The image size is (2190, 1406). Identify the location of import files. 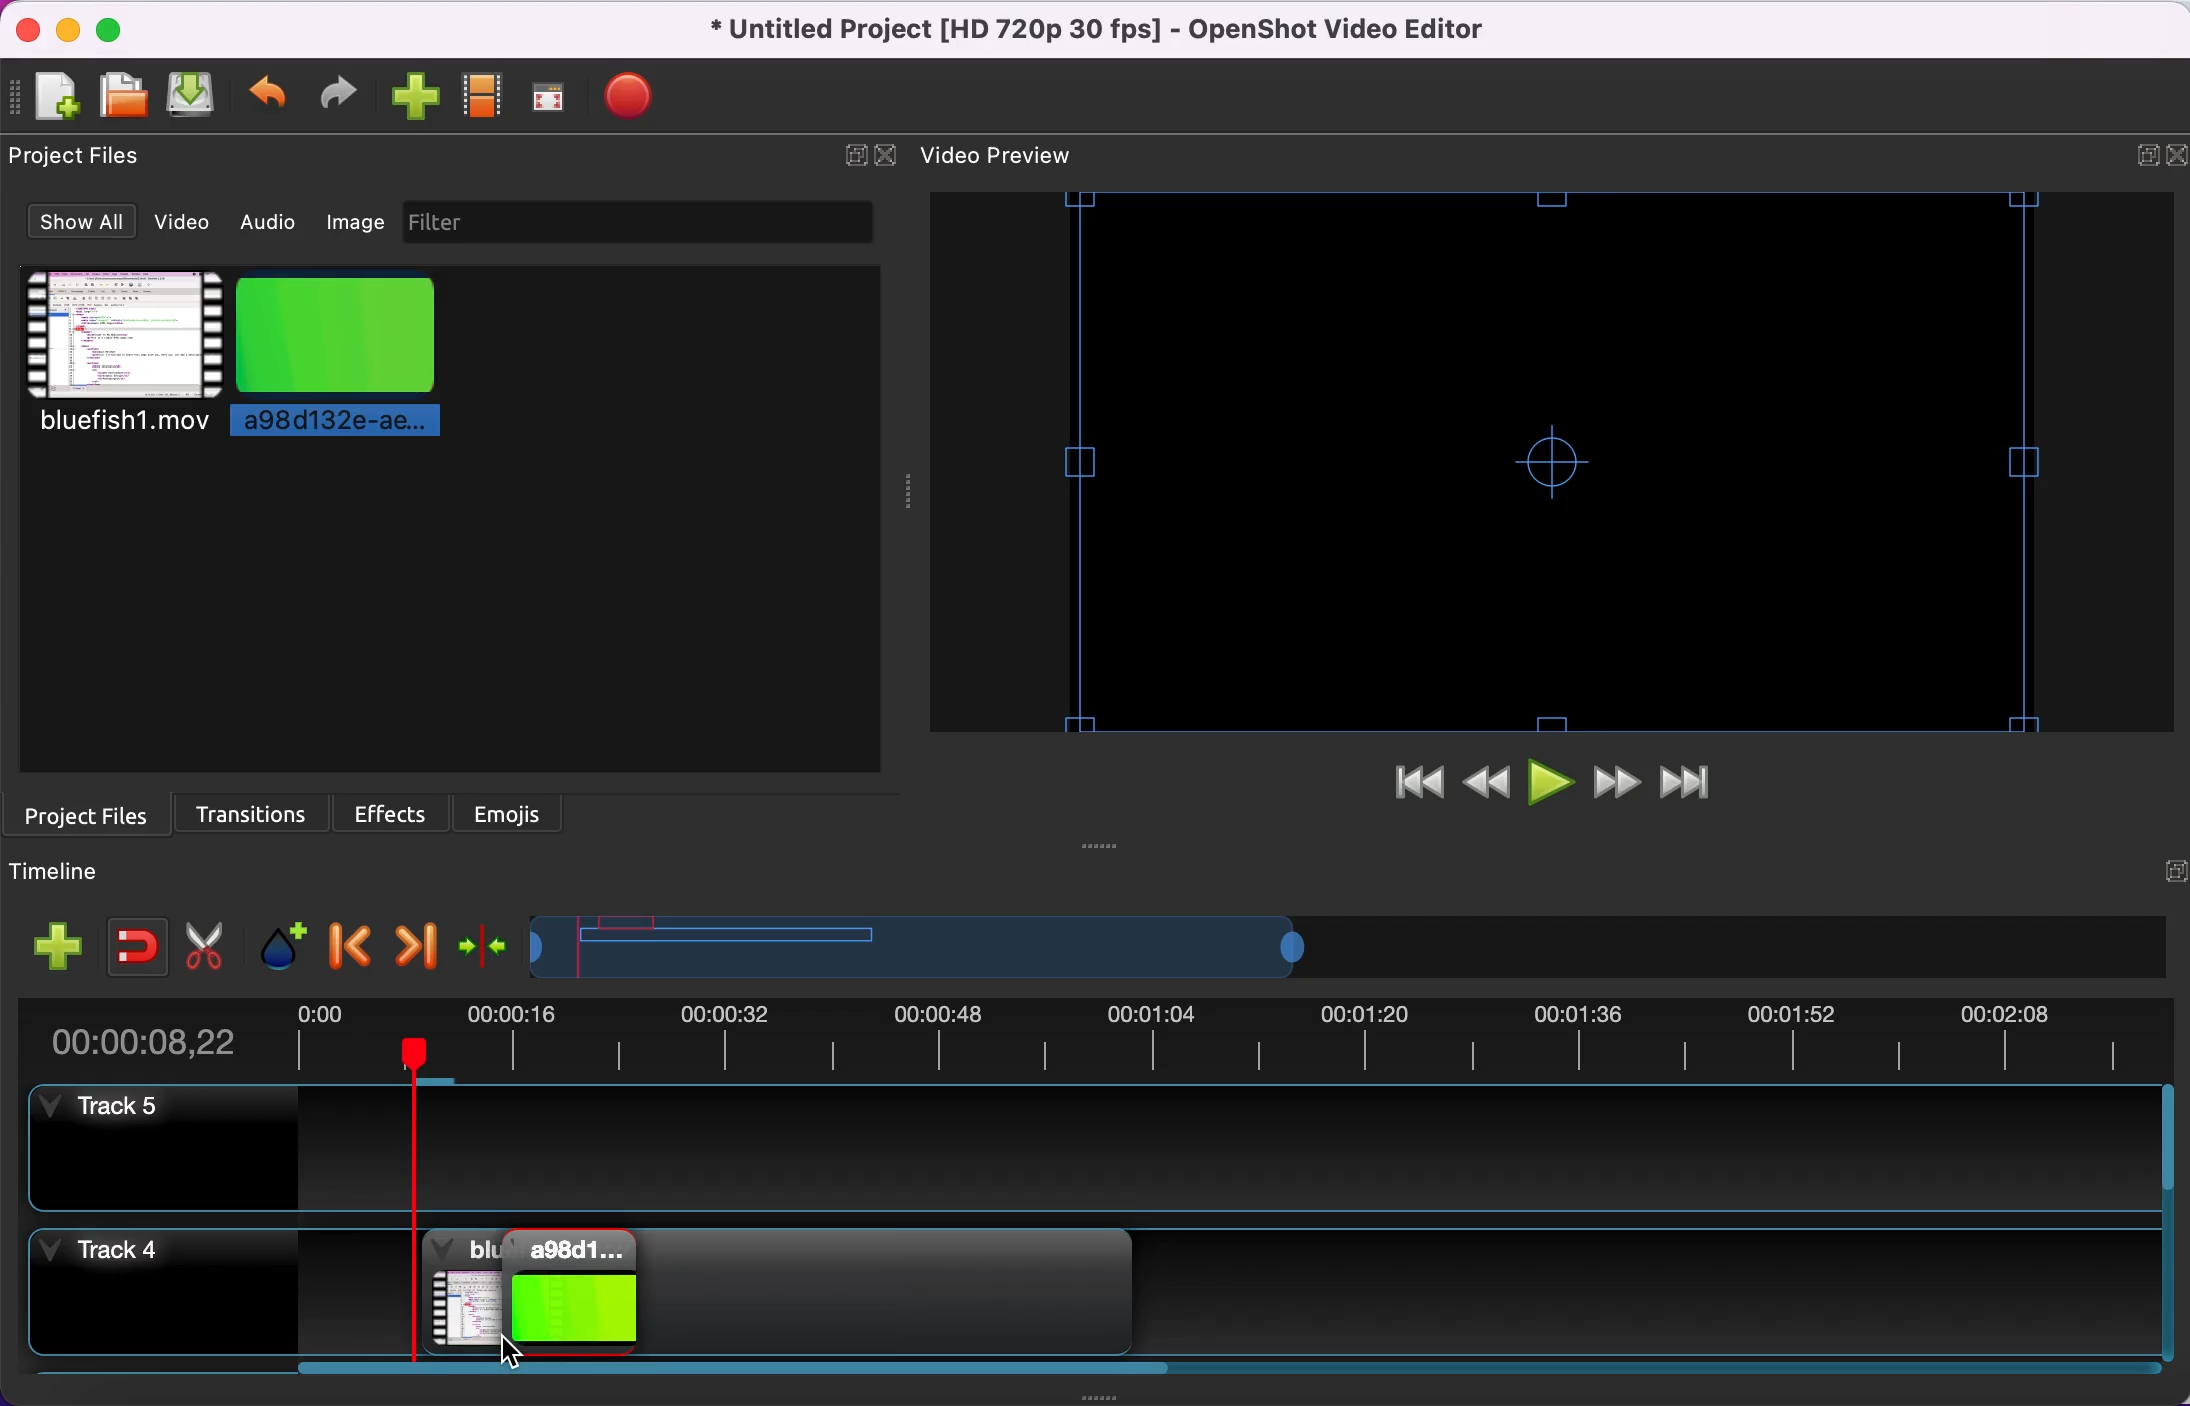
(408, 101).